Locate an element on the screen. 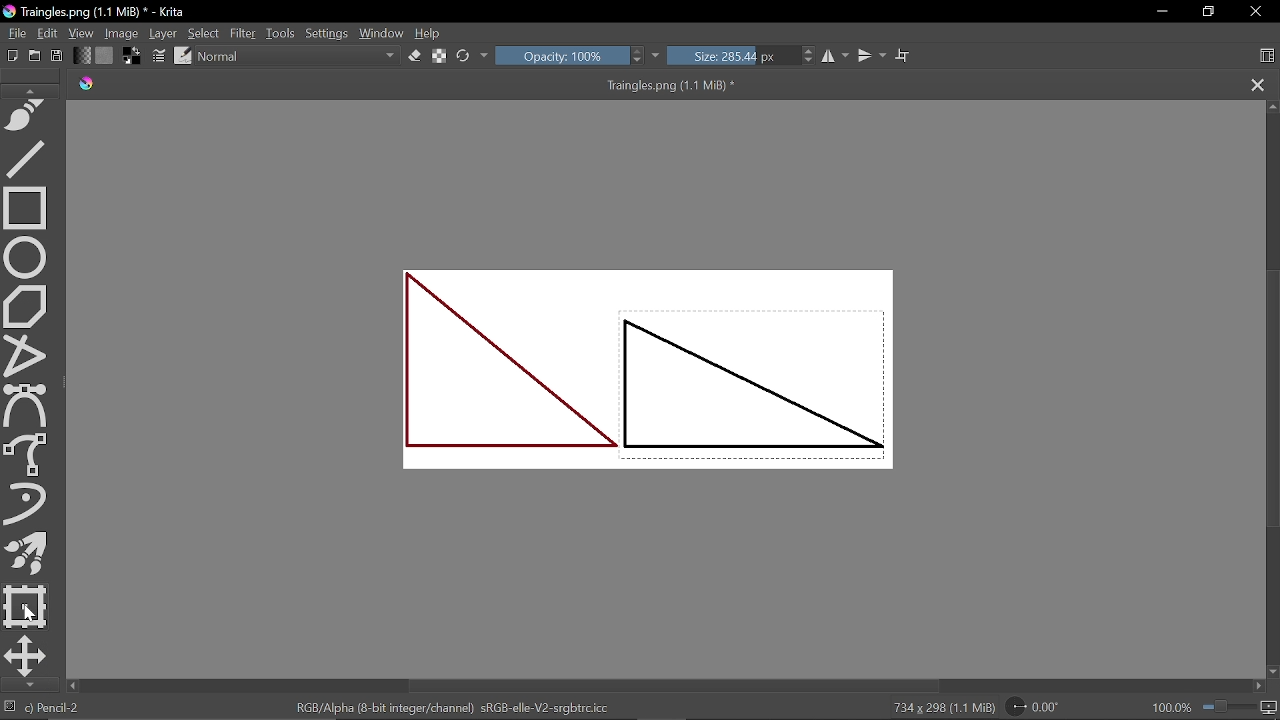 The width and height of the screenshot is (1280, 720). Freehand brush tool is located at coordinates (29, 455).